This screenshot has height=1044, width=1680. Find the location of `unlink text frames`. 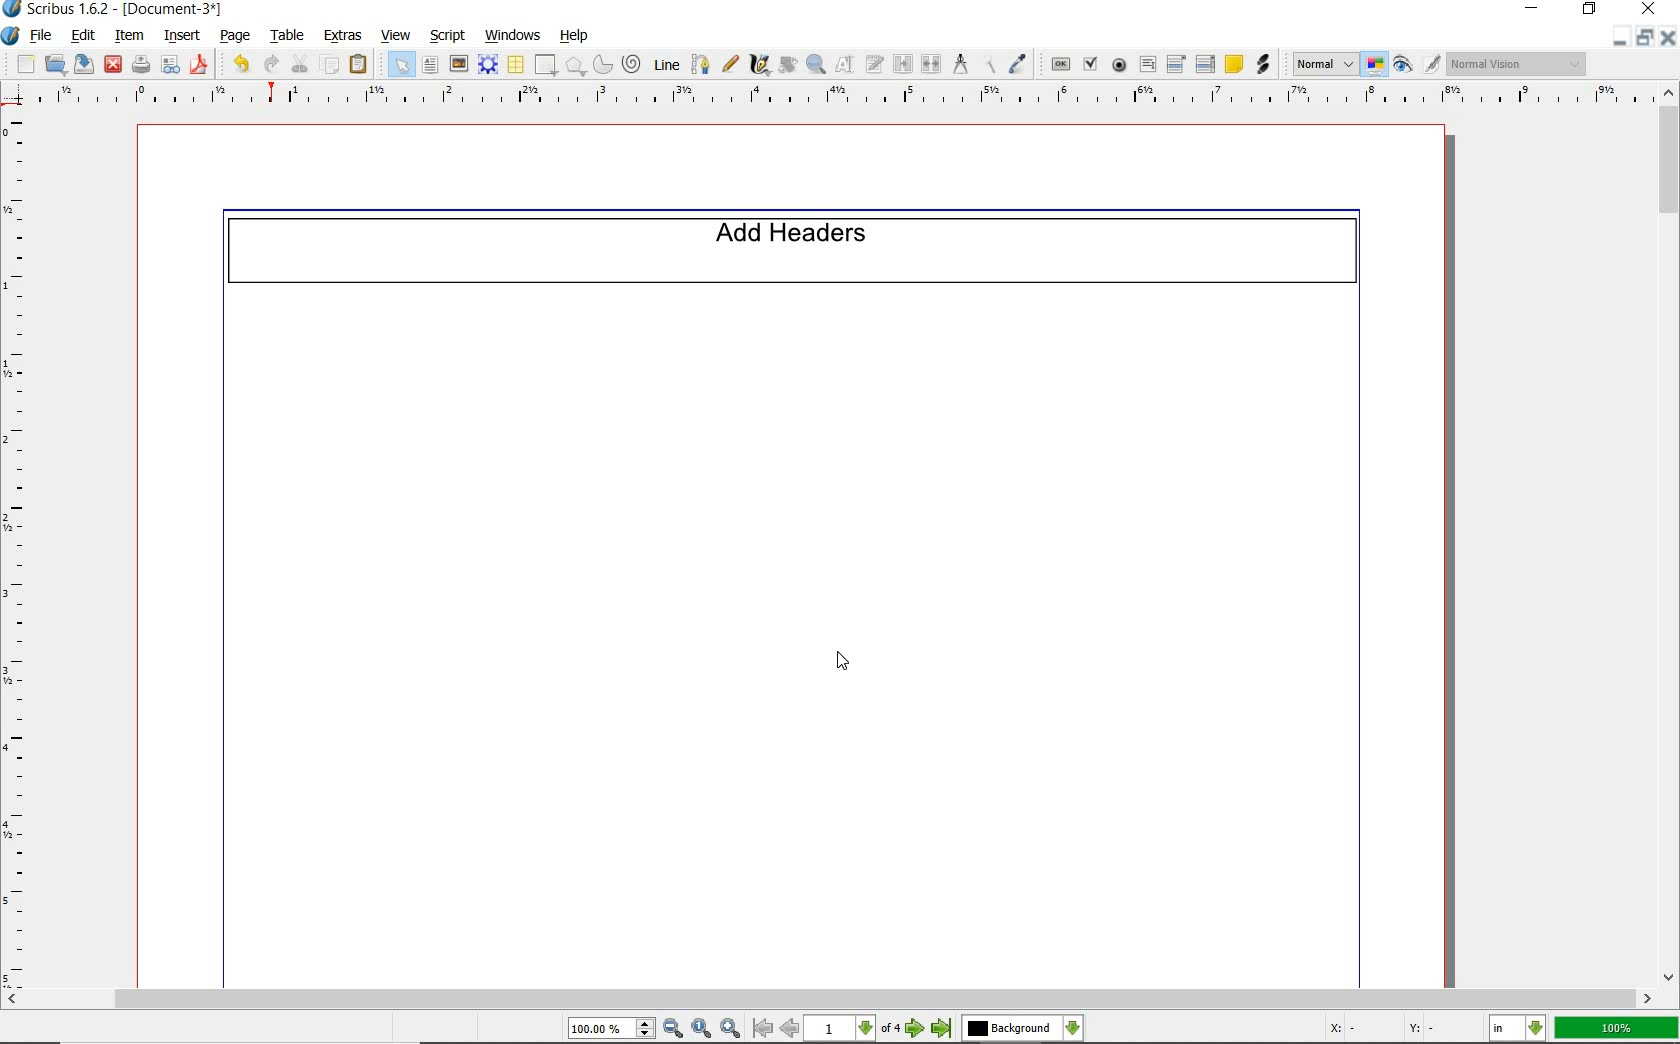

unlink text frames is located at coordinates (932, 64).